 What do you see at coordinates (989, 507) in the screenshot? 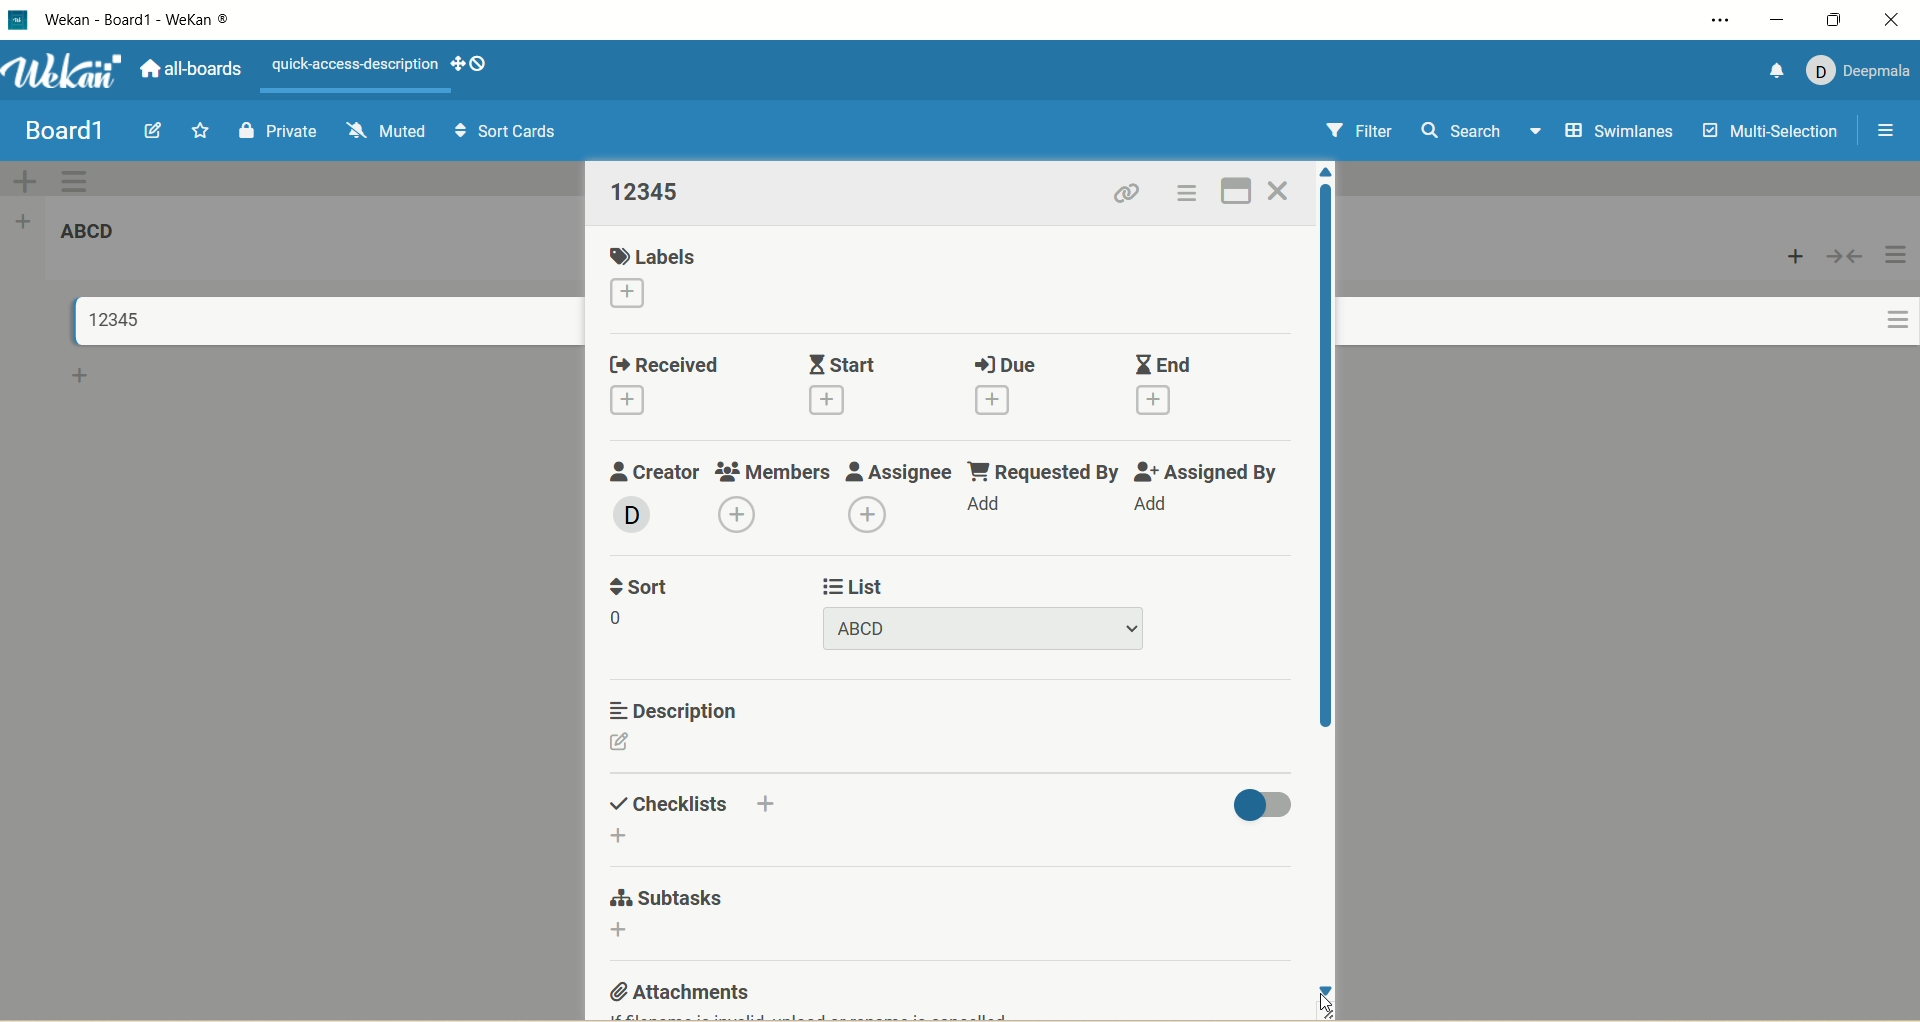
I see `add` at bounding box center [989, 507].